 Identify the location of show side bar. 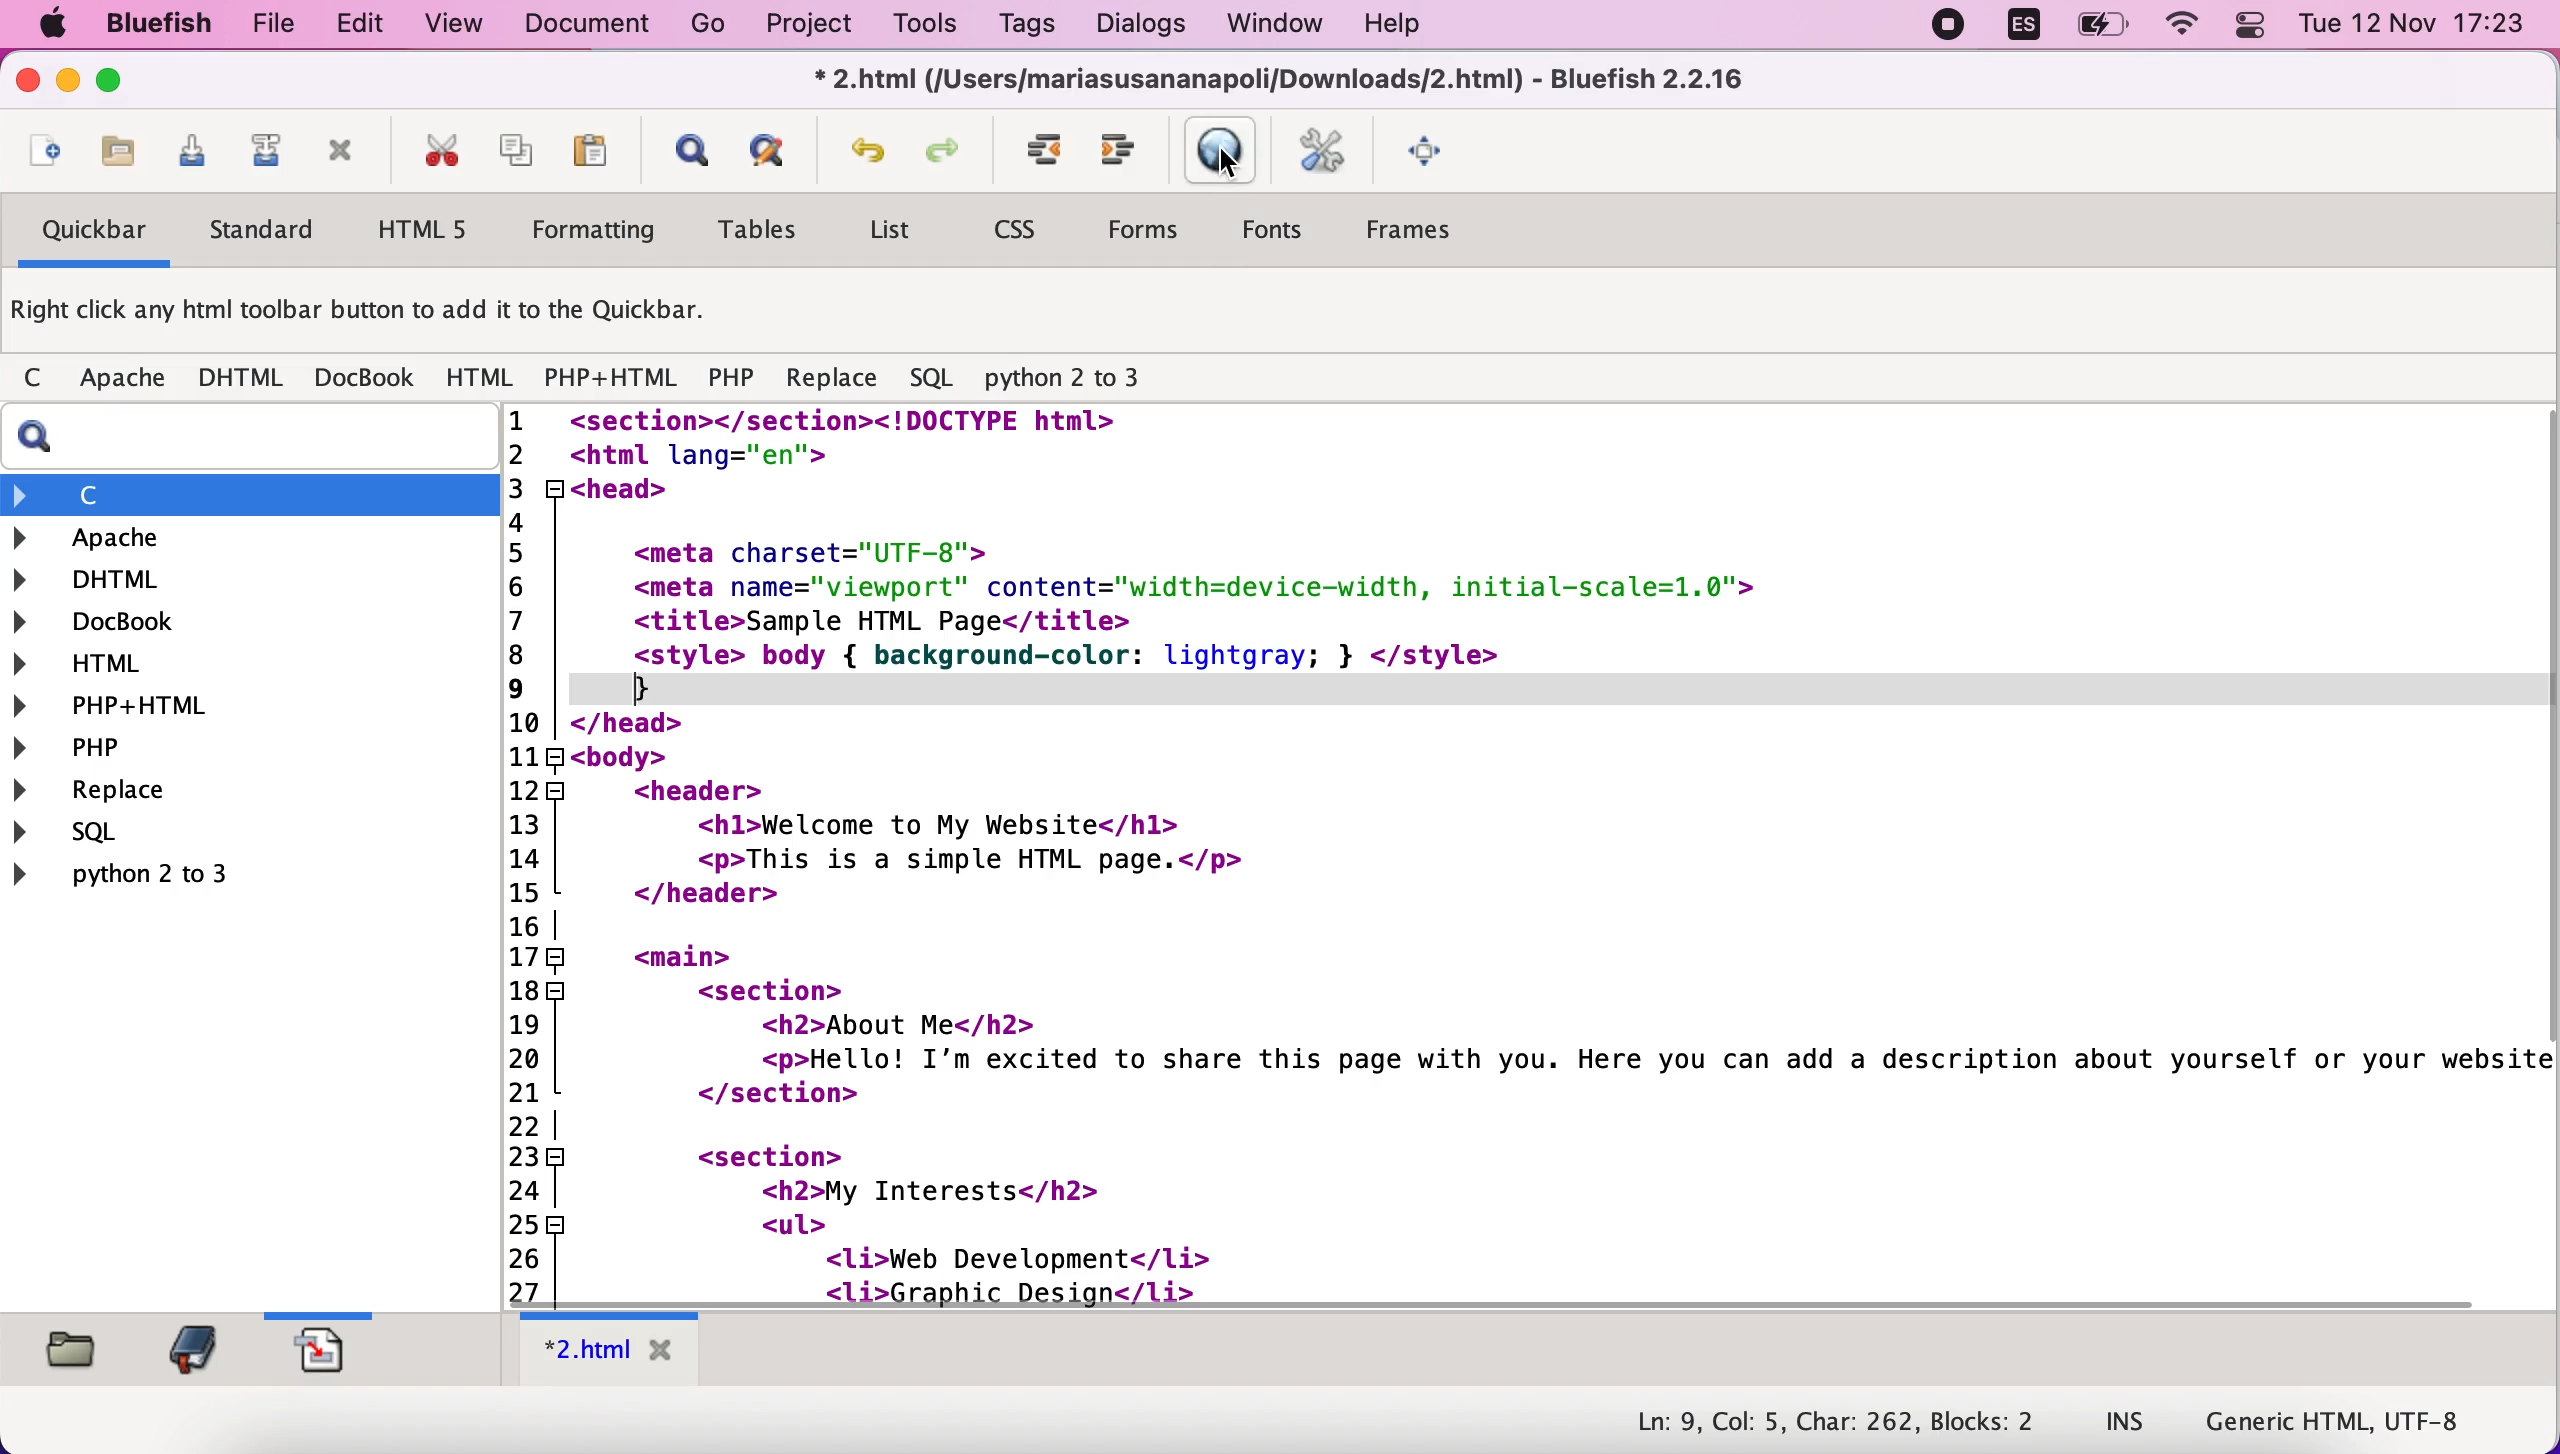
(690, 151).